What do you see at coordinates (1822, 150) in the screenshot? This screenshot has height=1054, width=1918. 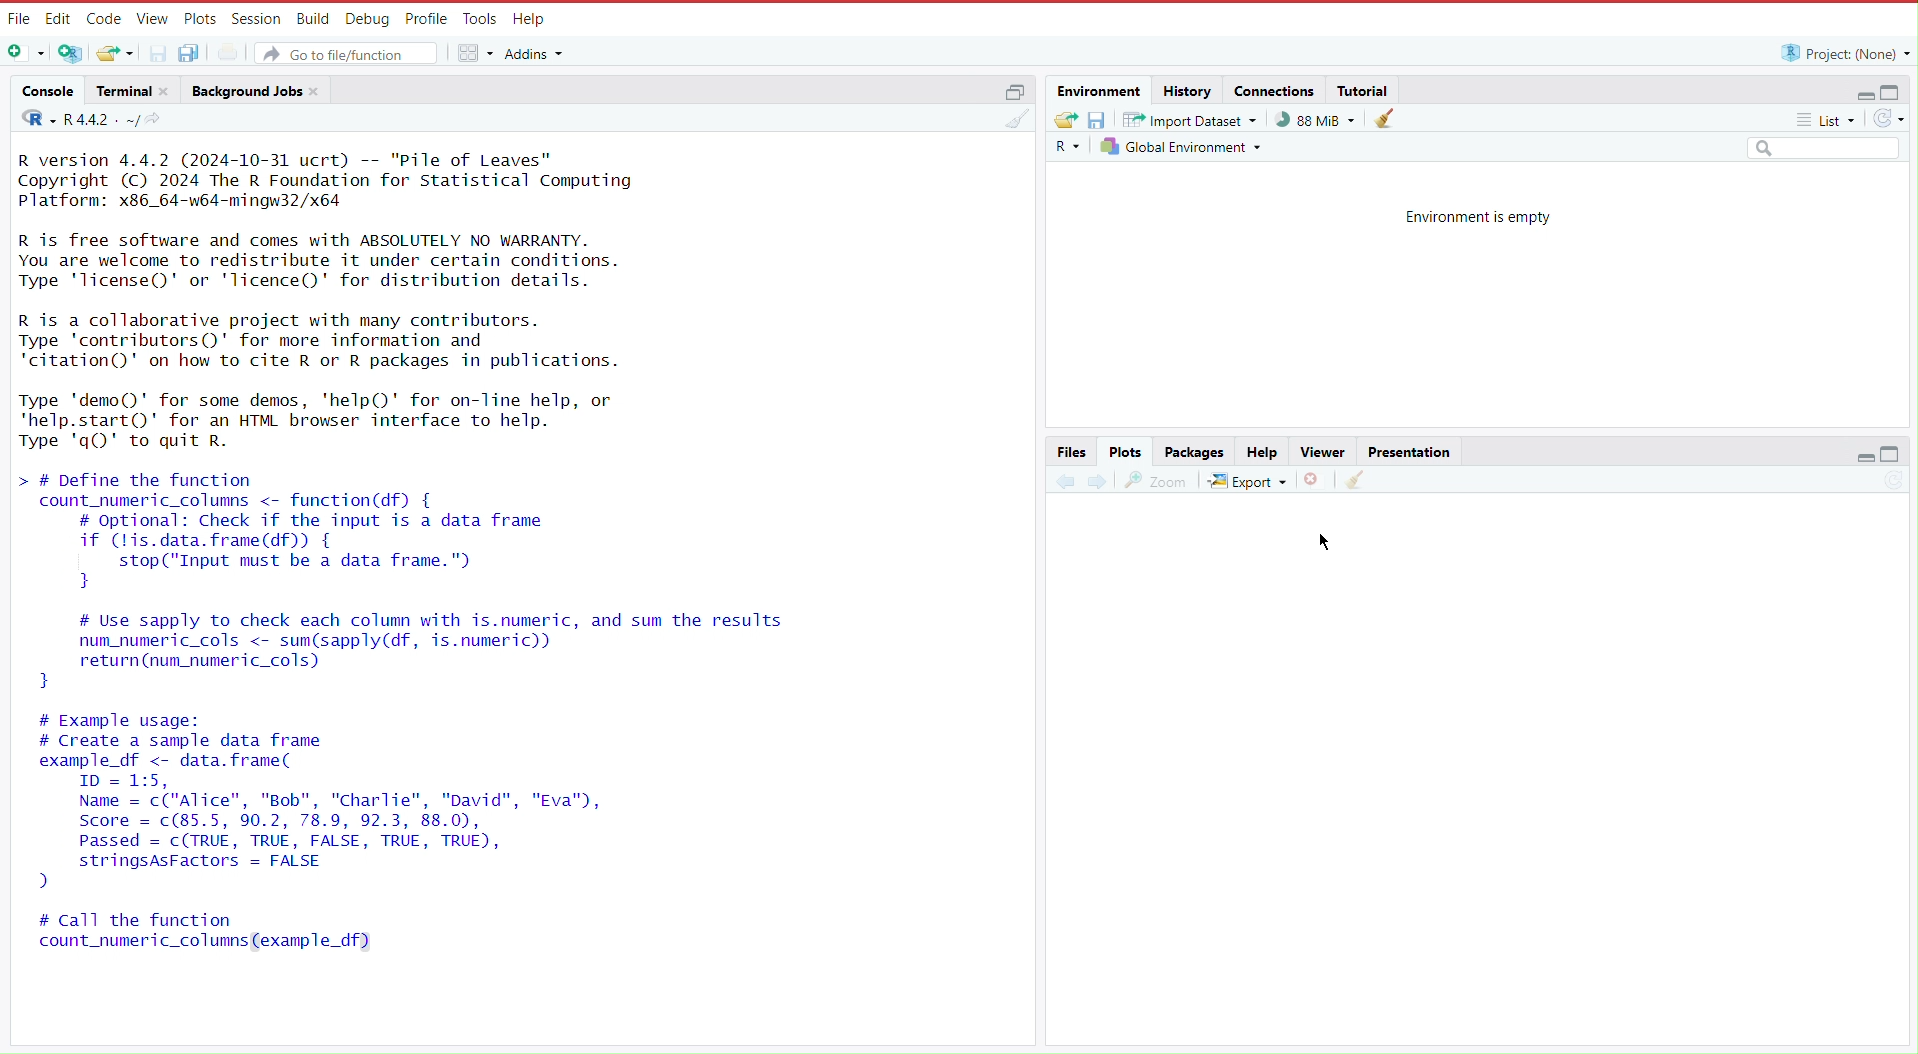 I see `` at bounding box center [1822, 150].